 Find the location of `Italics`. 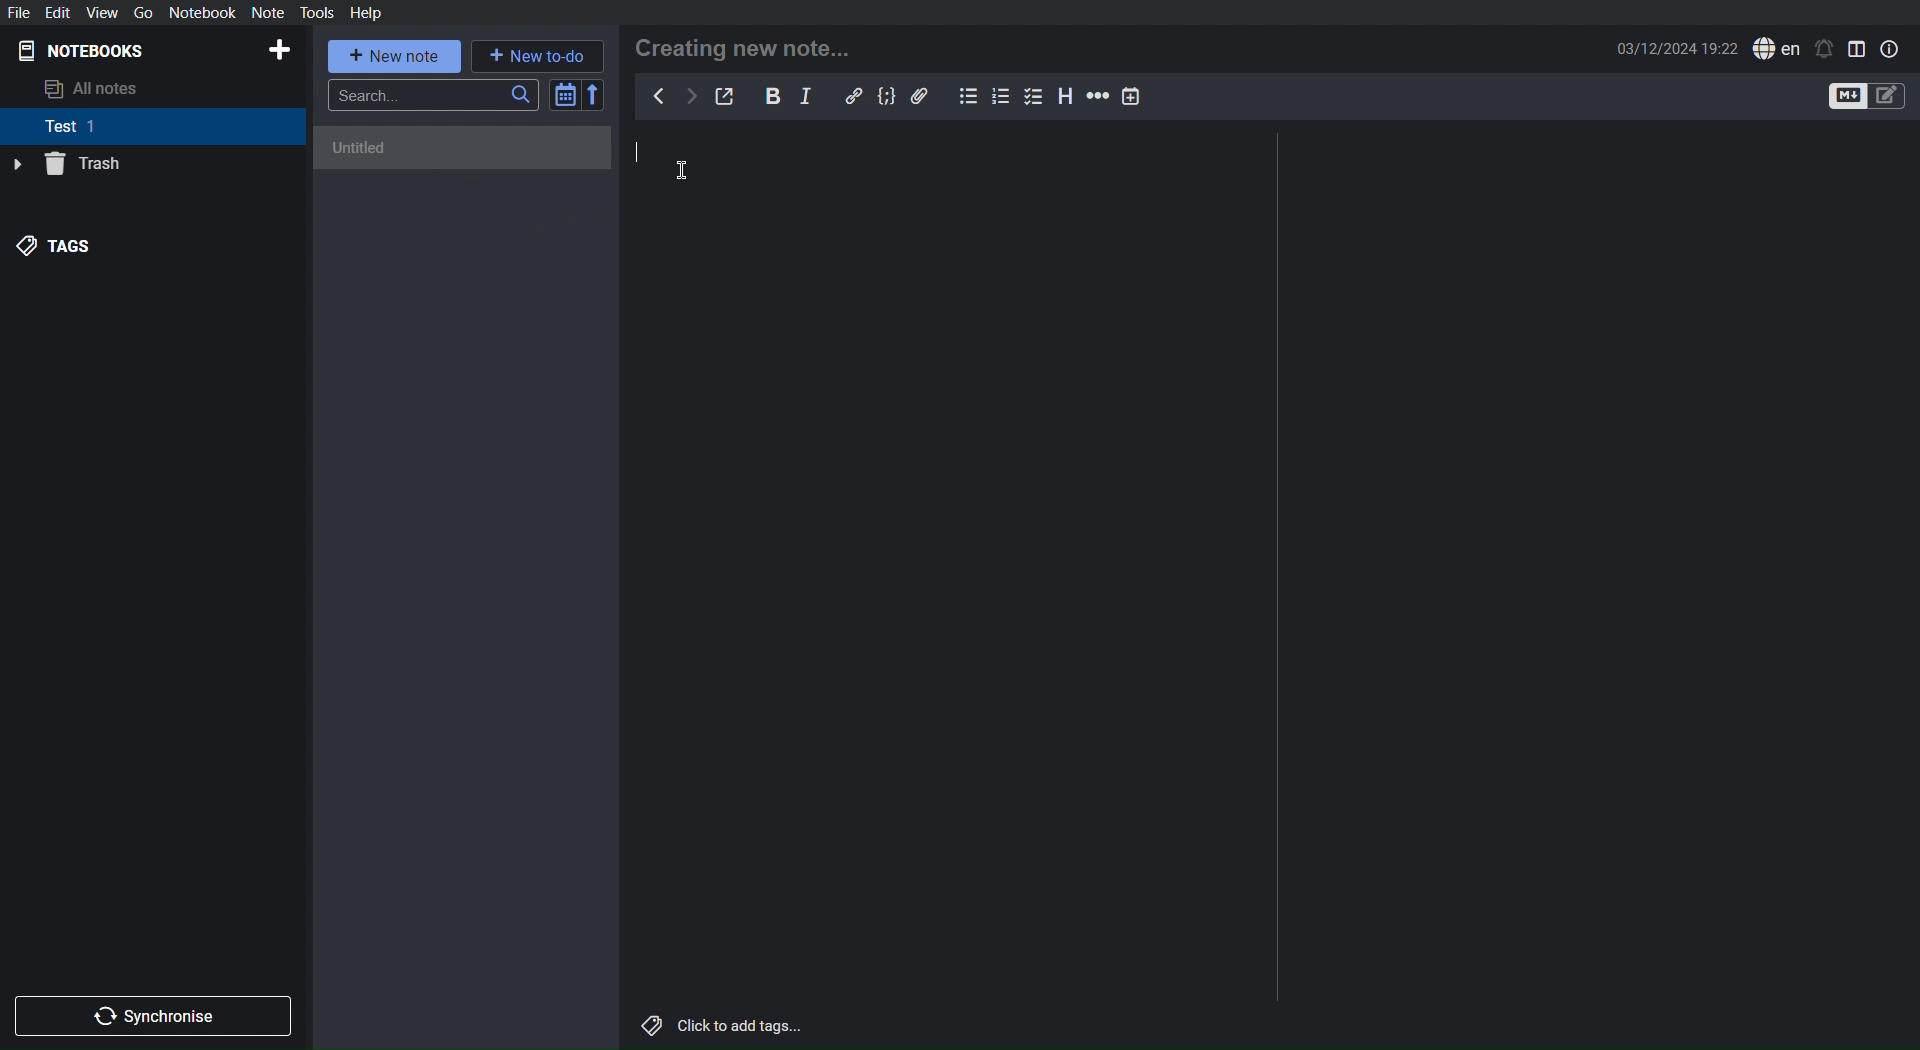

Italics is located at coordinates (806, 96).